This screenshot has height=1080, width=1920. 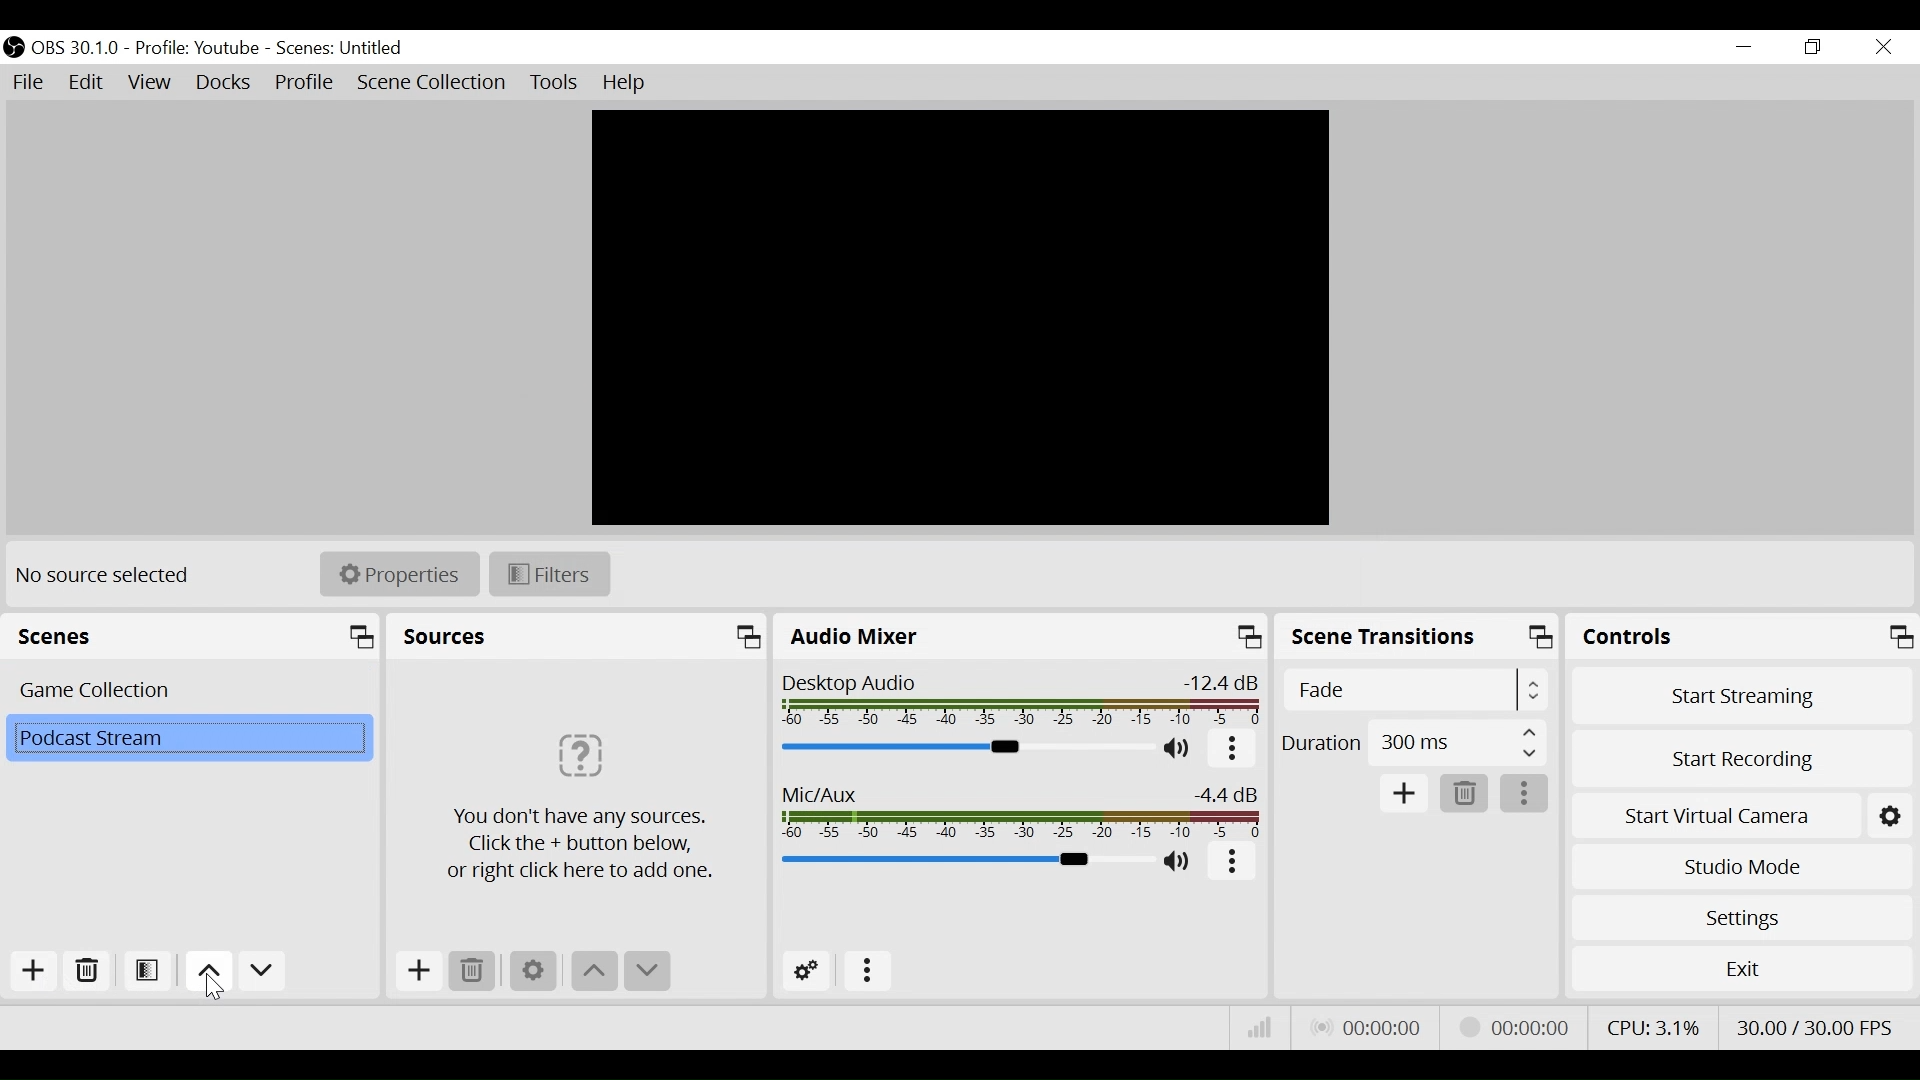 What do you see at coordinates (88, 83) in the screenshot?
I see `Edit` at bounding box center [88, 83].